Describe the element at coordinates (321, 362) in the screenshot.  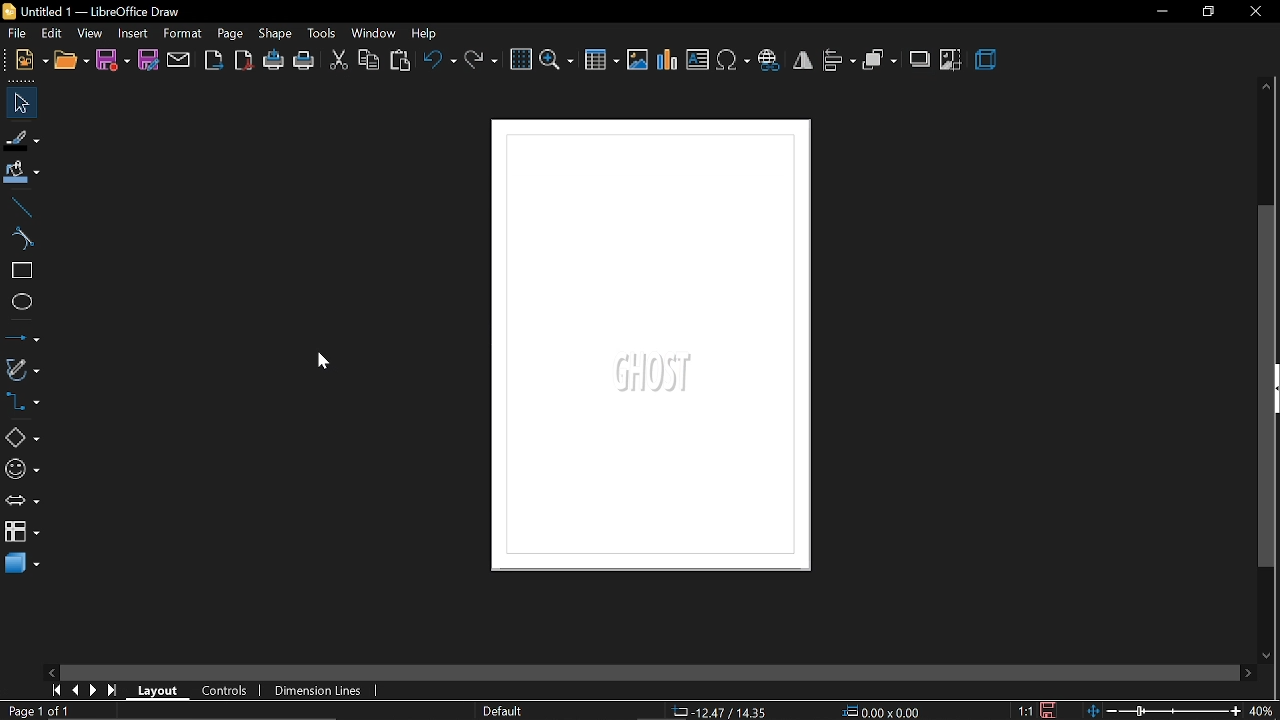
I see `Cursor` at that location.